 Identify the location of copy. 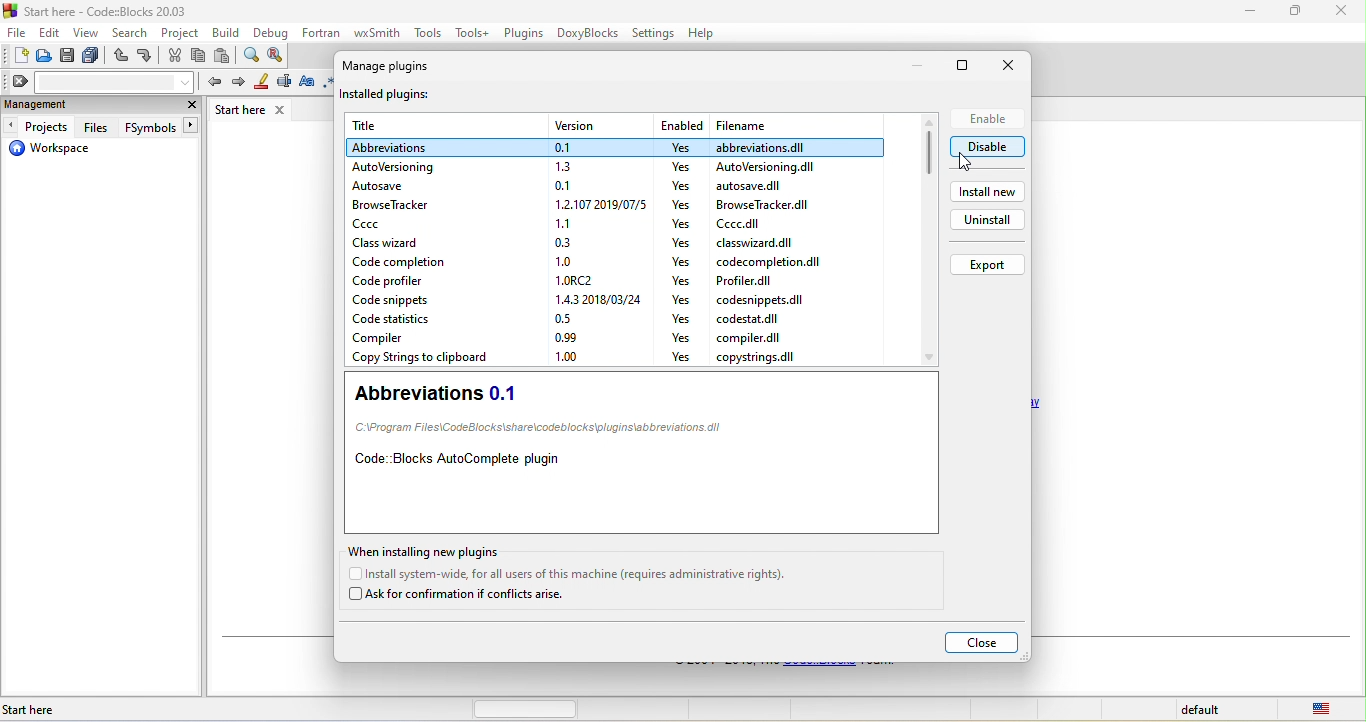
(198, 55).